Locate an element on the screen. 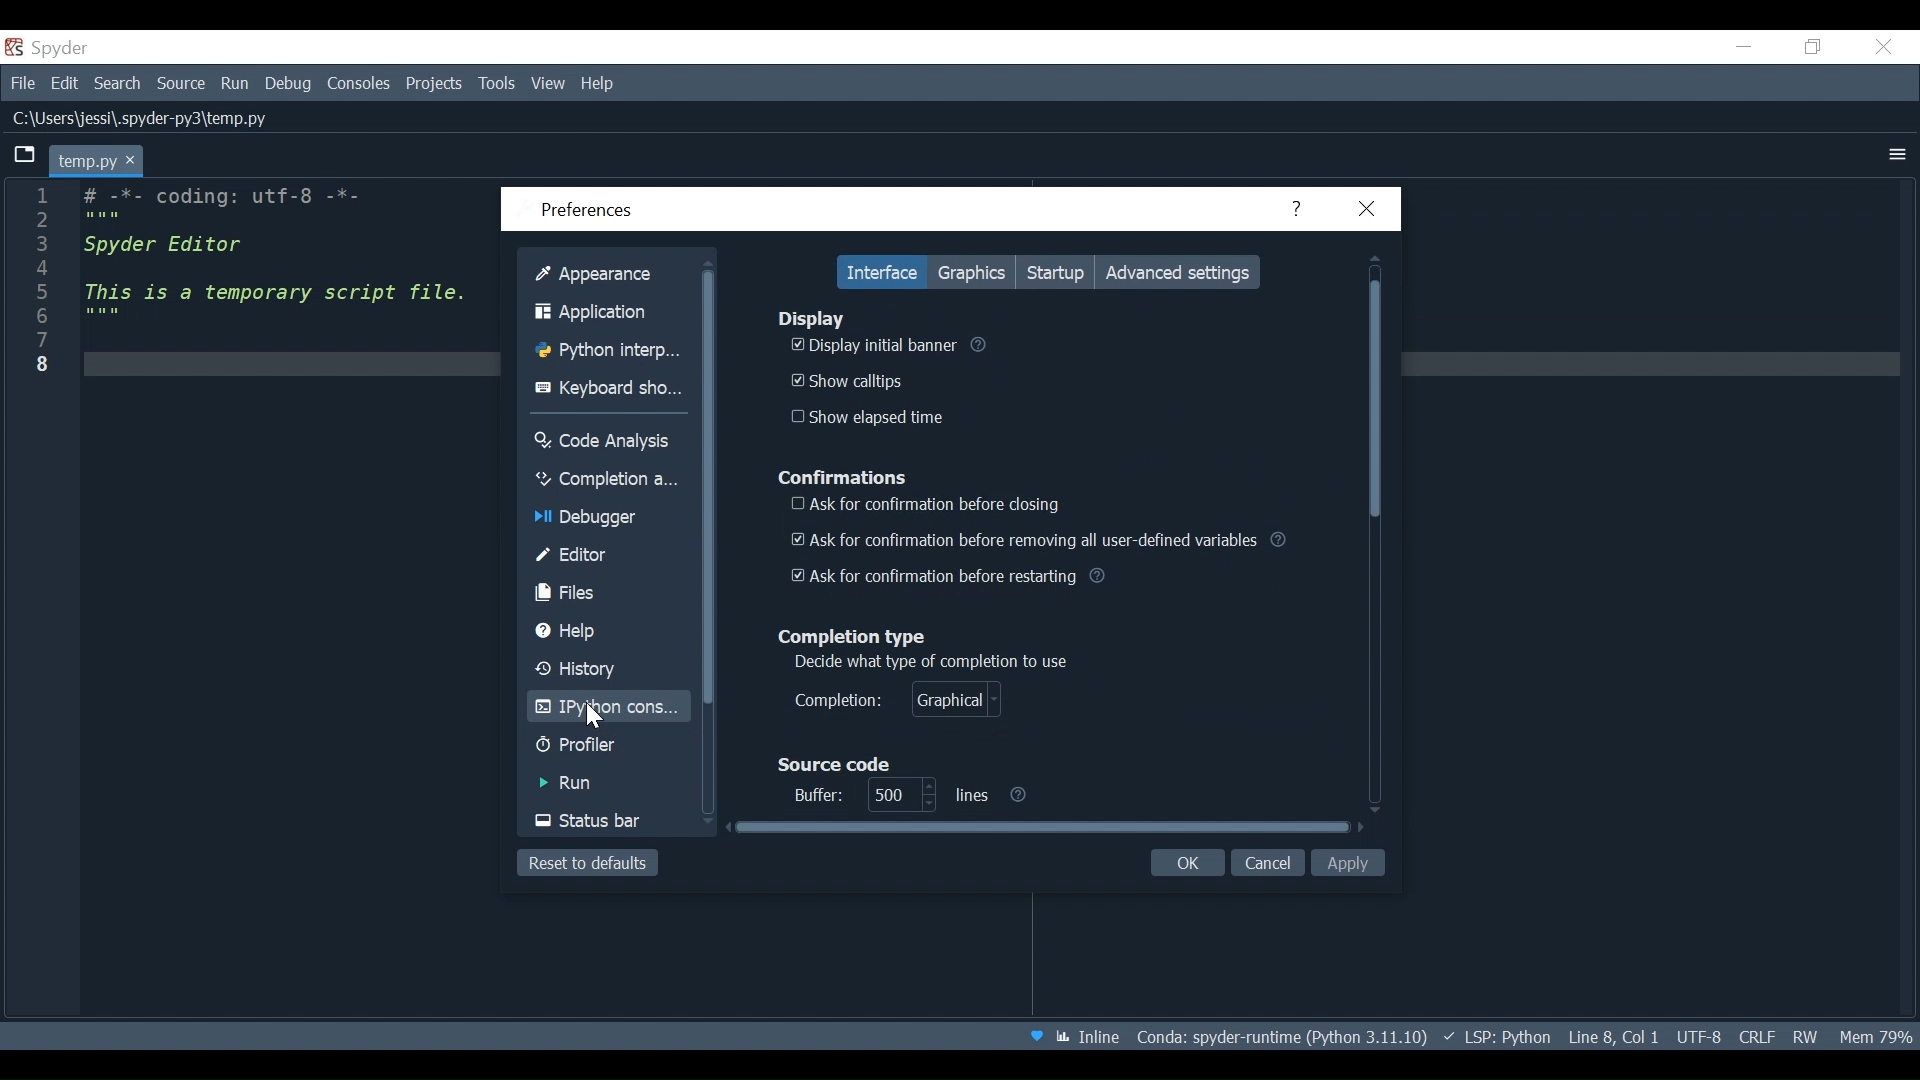 This screenshot has width=1920, height=1080. Toggle inline and interactive Matplotlib plotting is located at coordinates (1103, 1039).